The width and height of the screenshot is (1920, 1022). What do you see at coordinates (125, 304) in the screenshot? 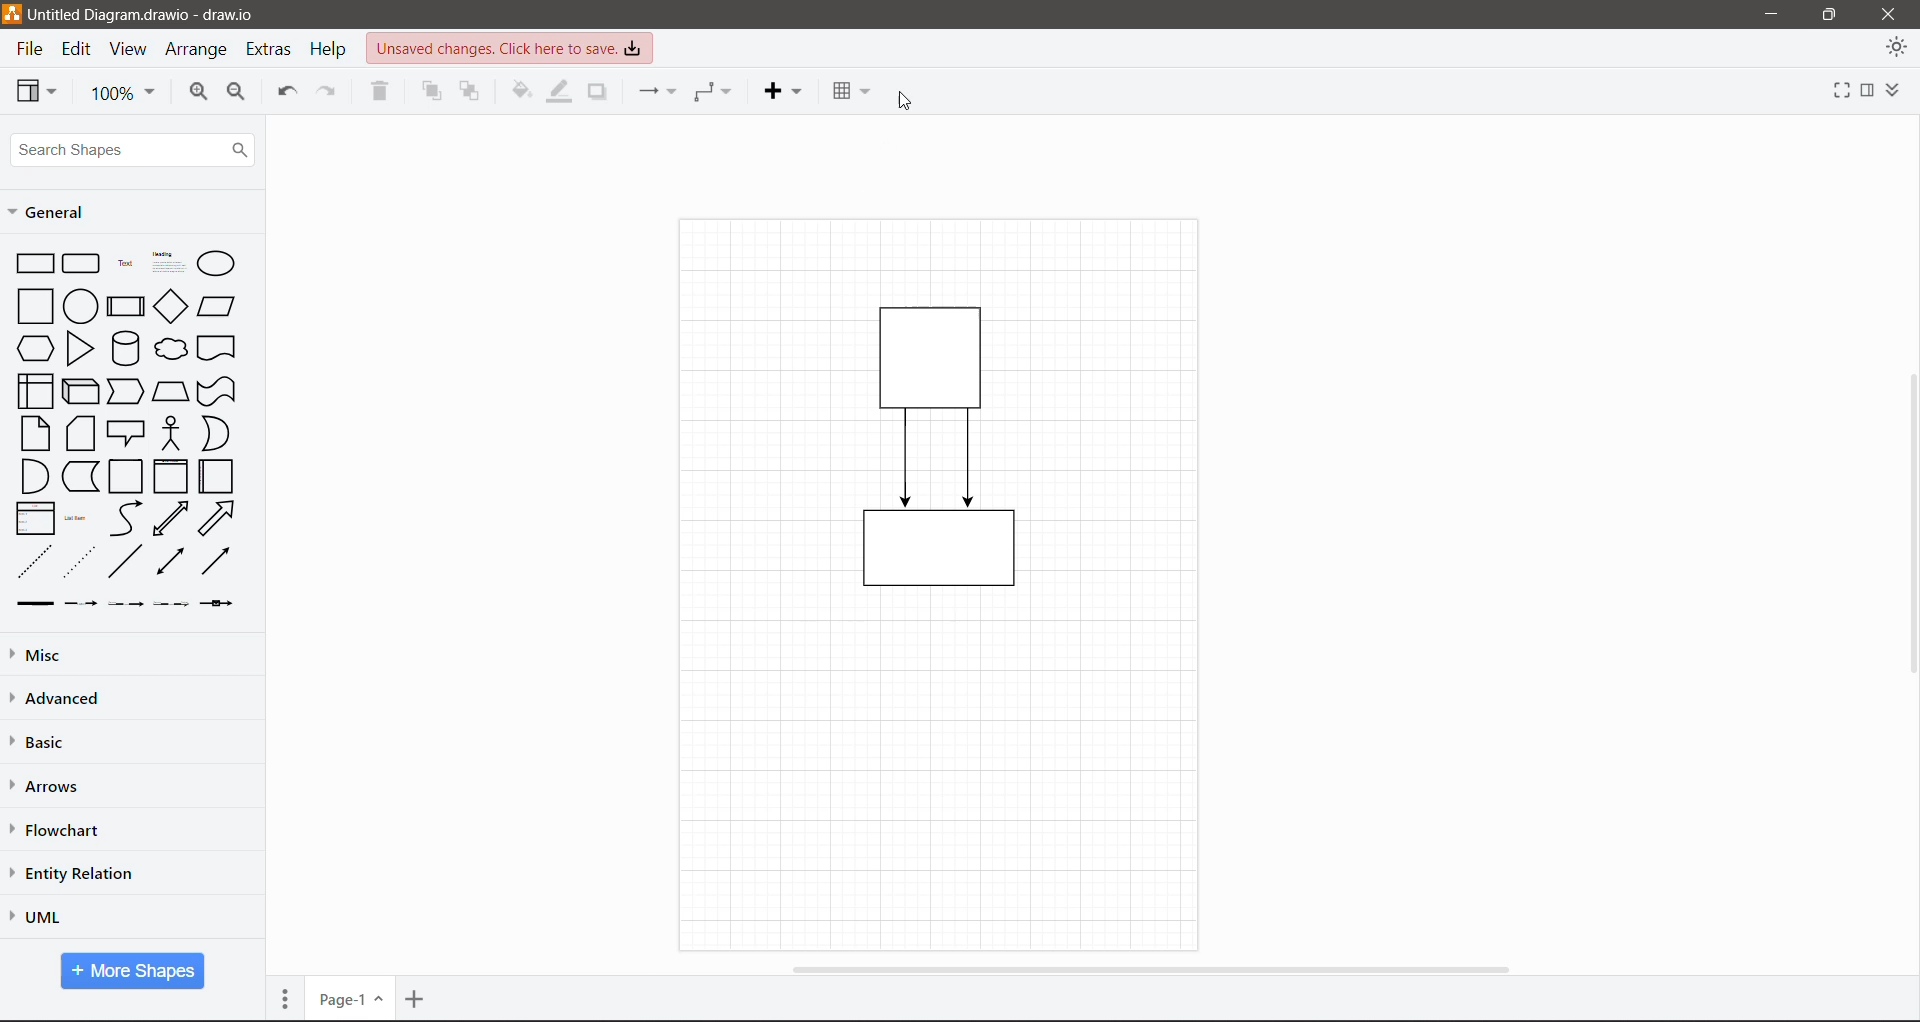
I see `Process` at bounding box center [125, 304].